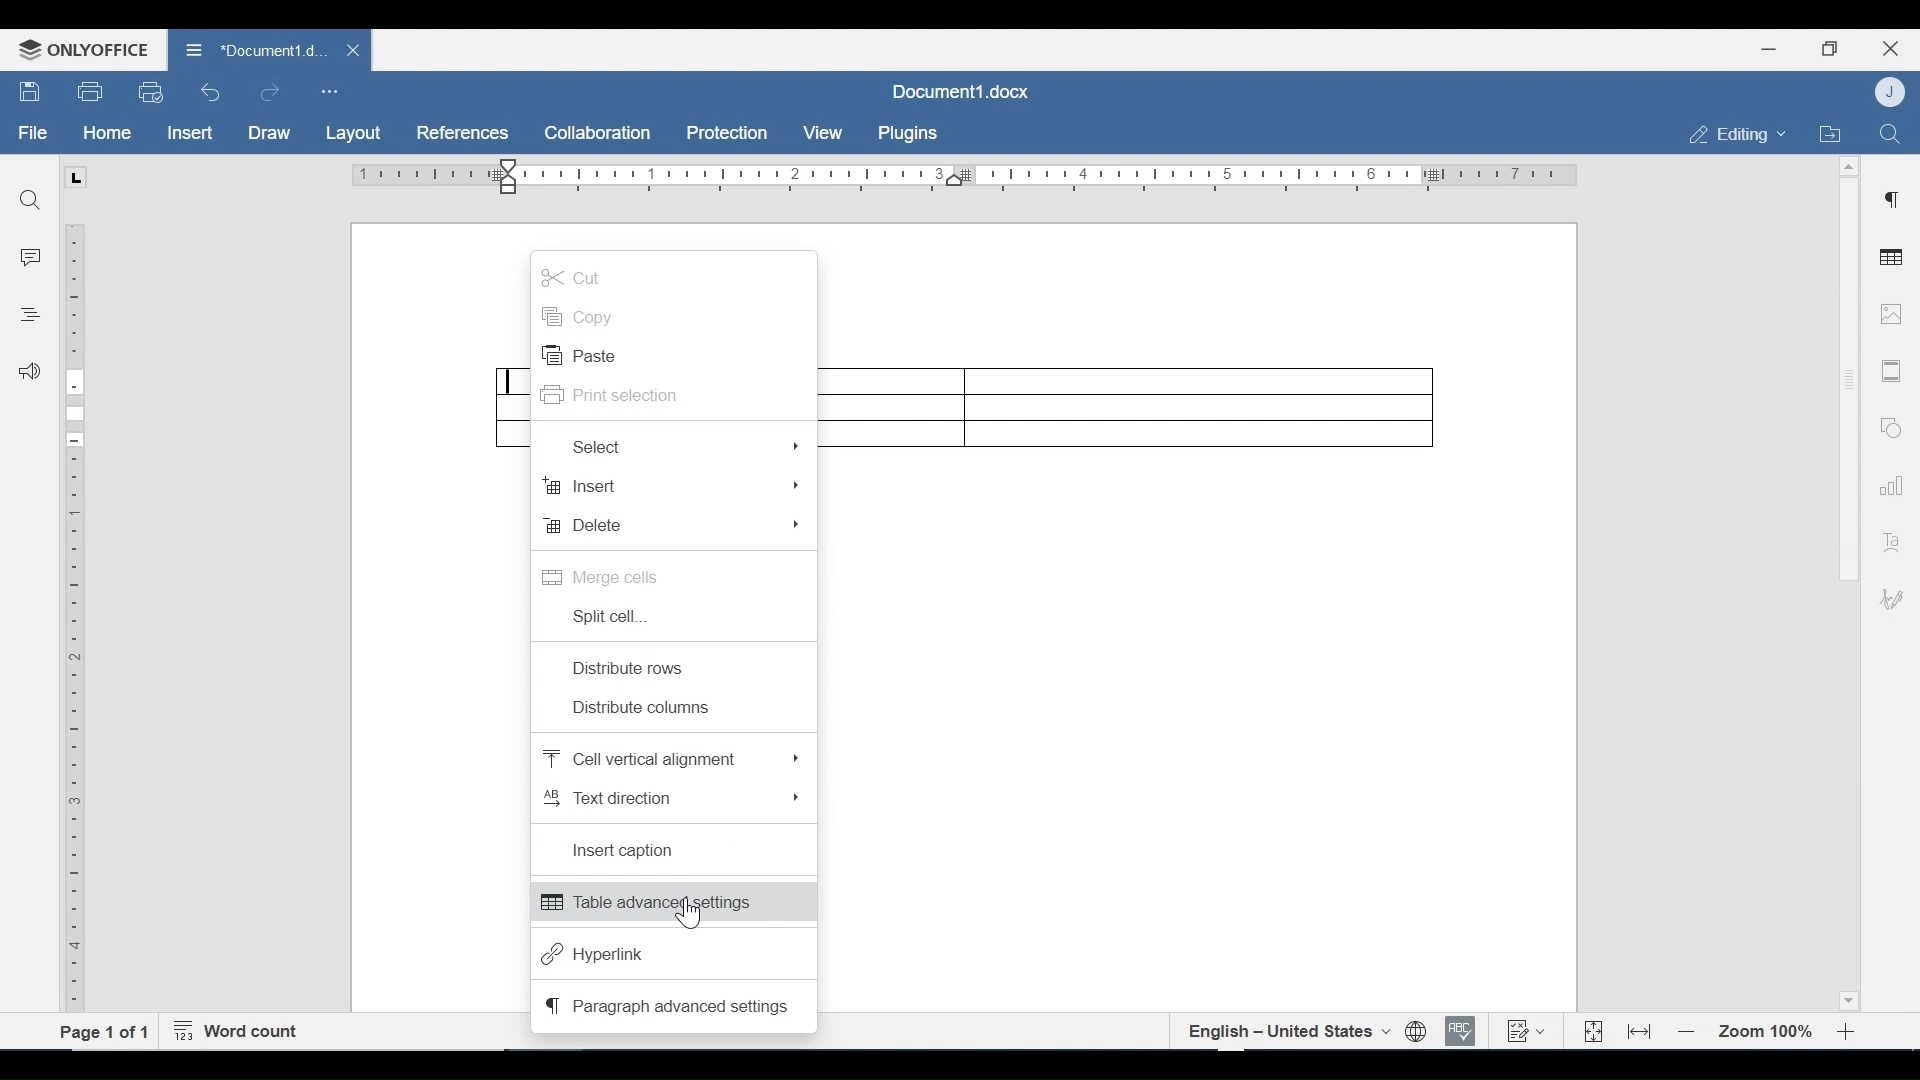 This screenshot has width=1920, height=1080. I want to click on Scroll down, so click(1847, 998).